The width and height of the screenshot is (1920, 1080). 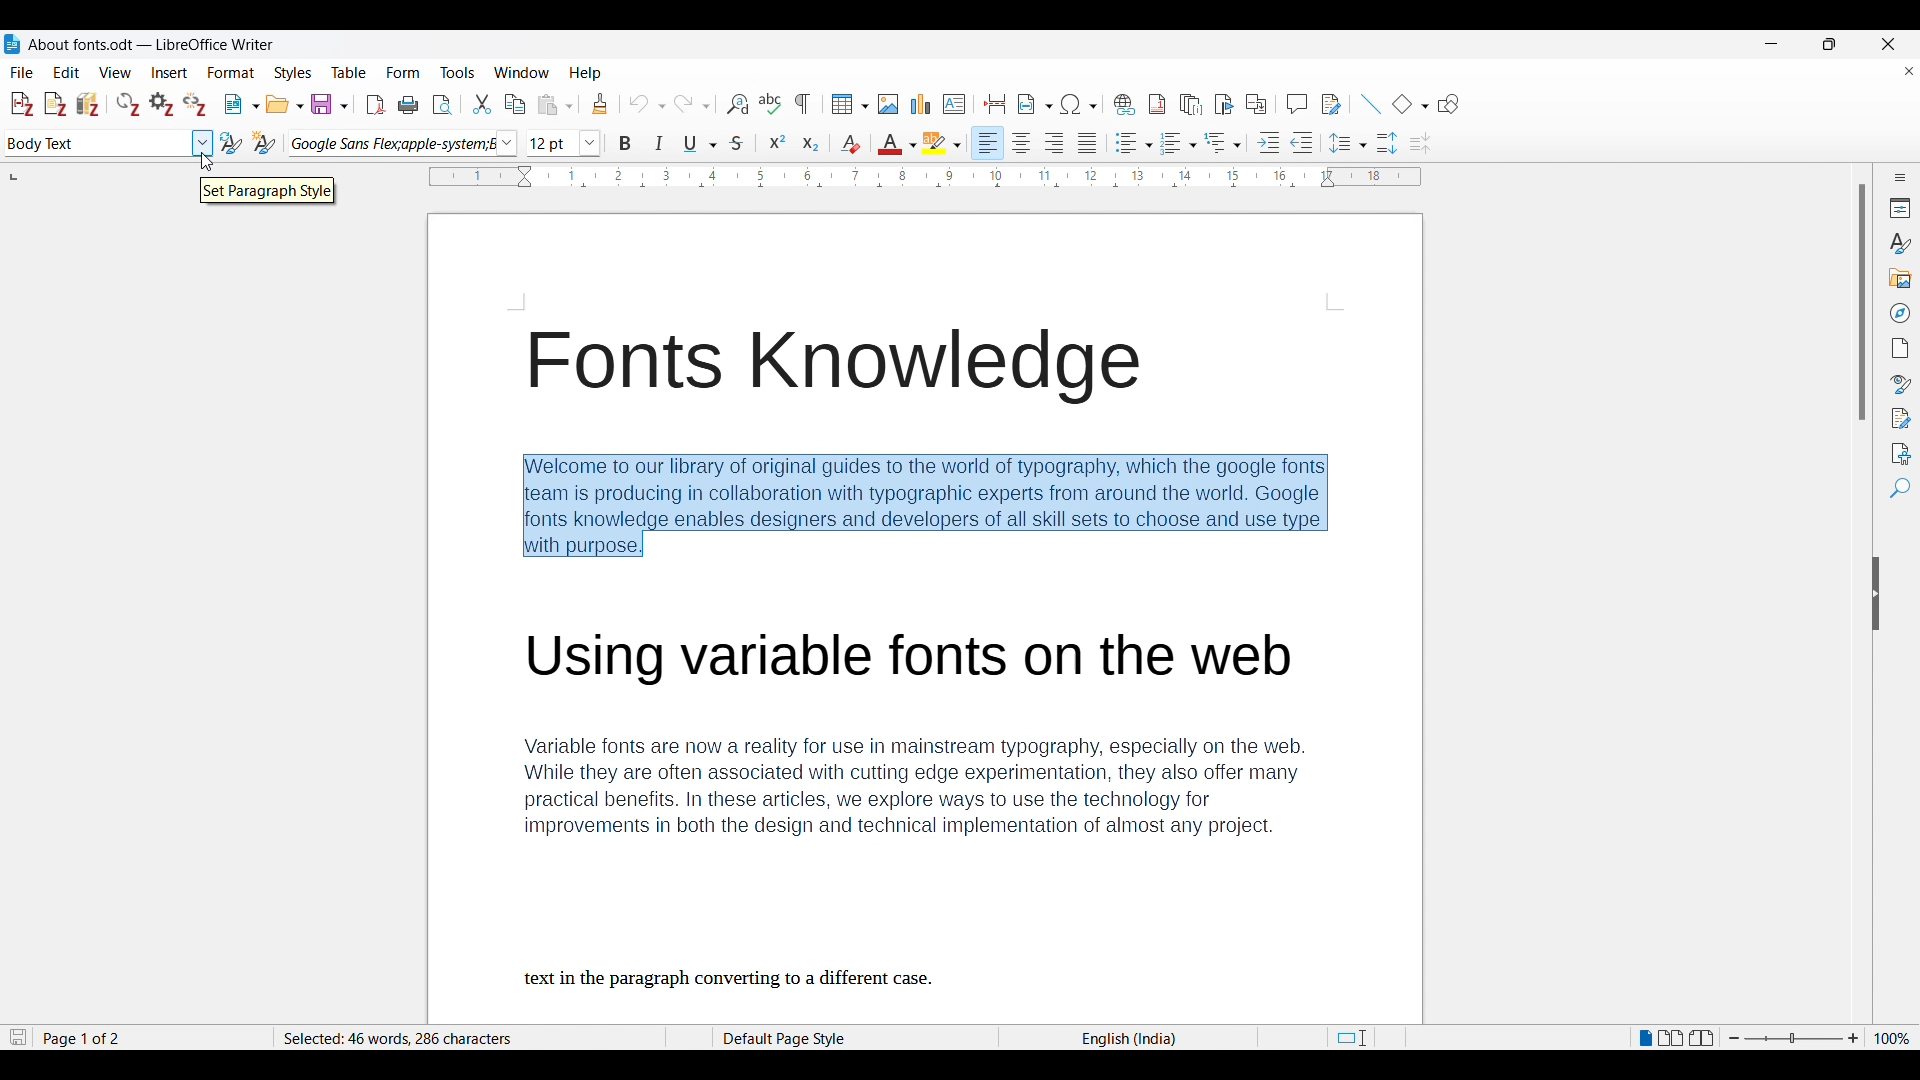 I want to click on Using Variable fonts on the web, so click(x=924, y=652).